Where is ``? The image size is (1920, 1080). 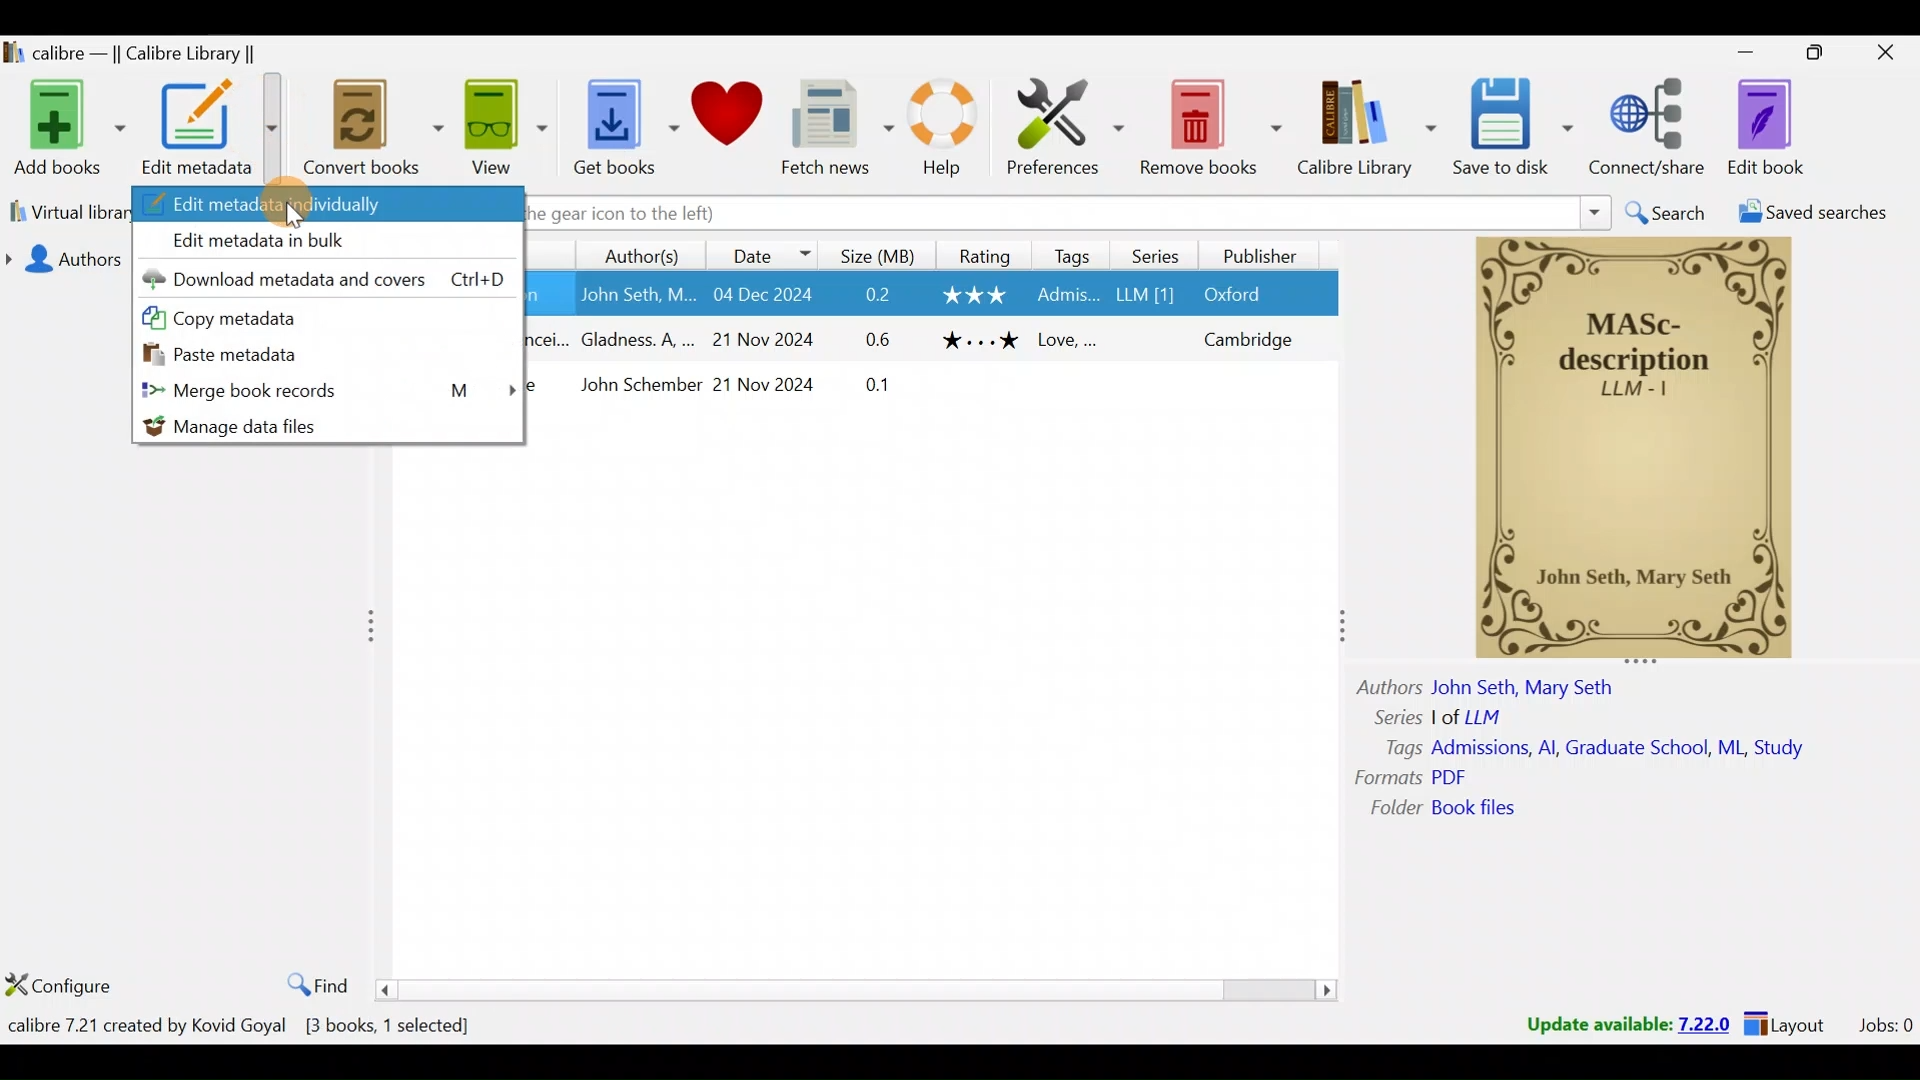
 is located at coordinates (1389, 689).